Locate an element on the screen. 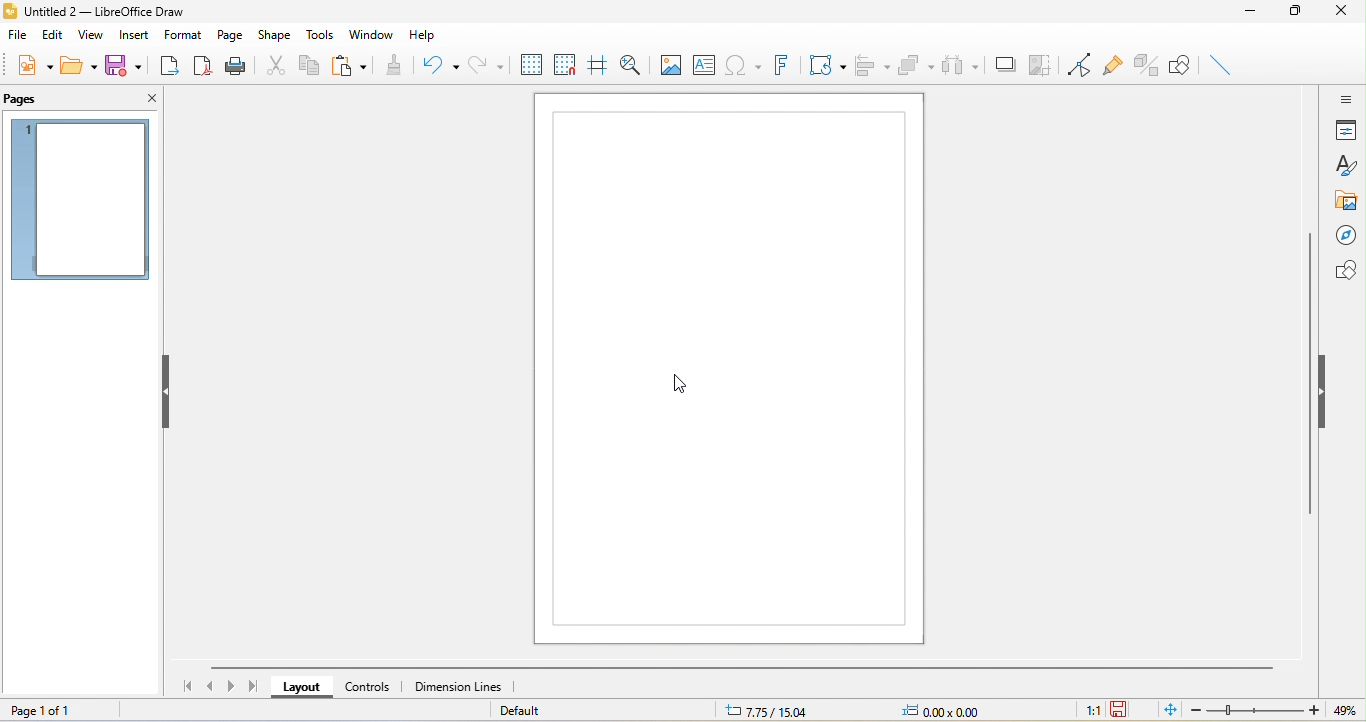  image is located at coordinates (670, 66).